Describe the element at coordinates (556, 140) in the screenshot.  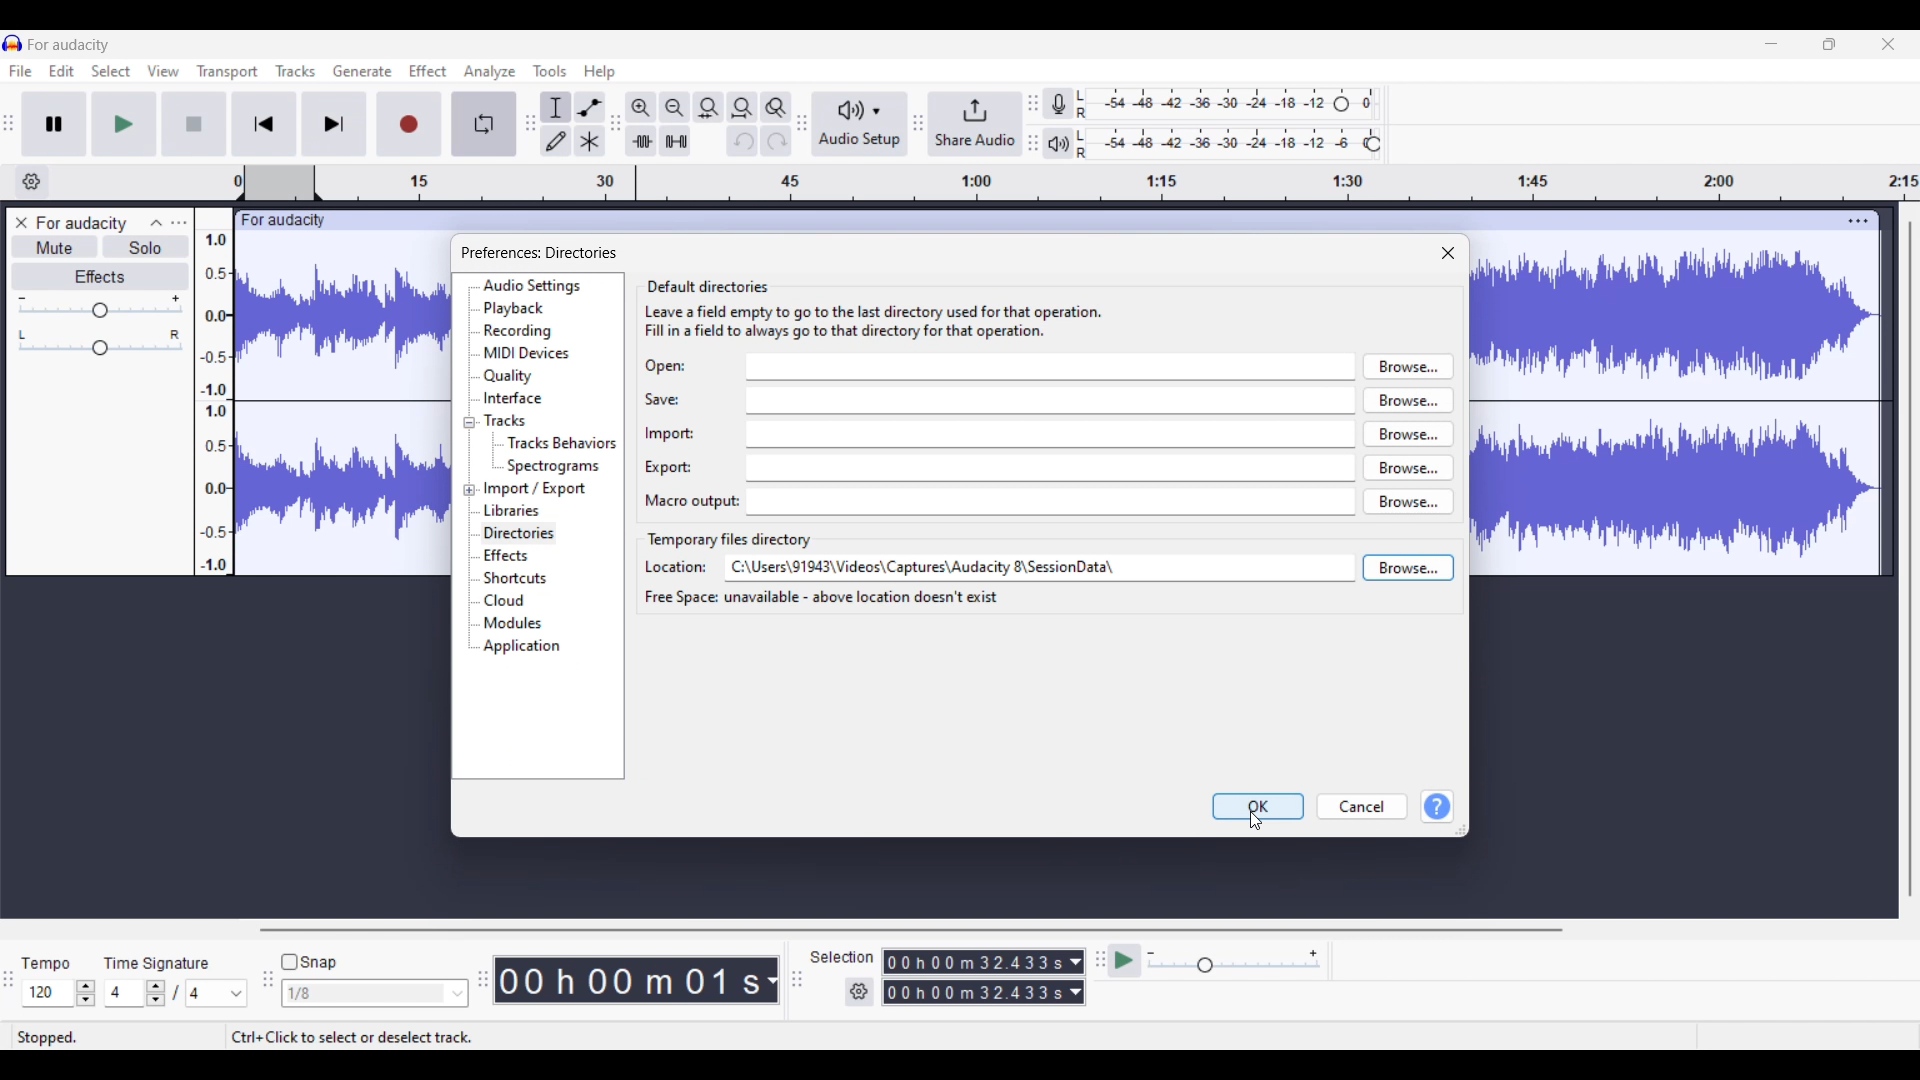
I see `Draw tool` at that location.